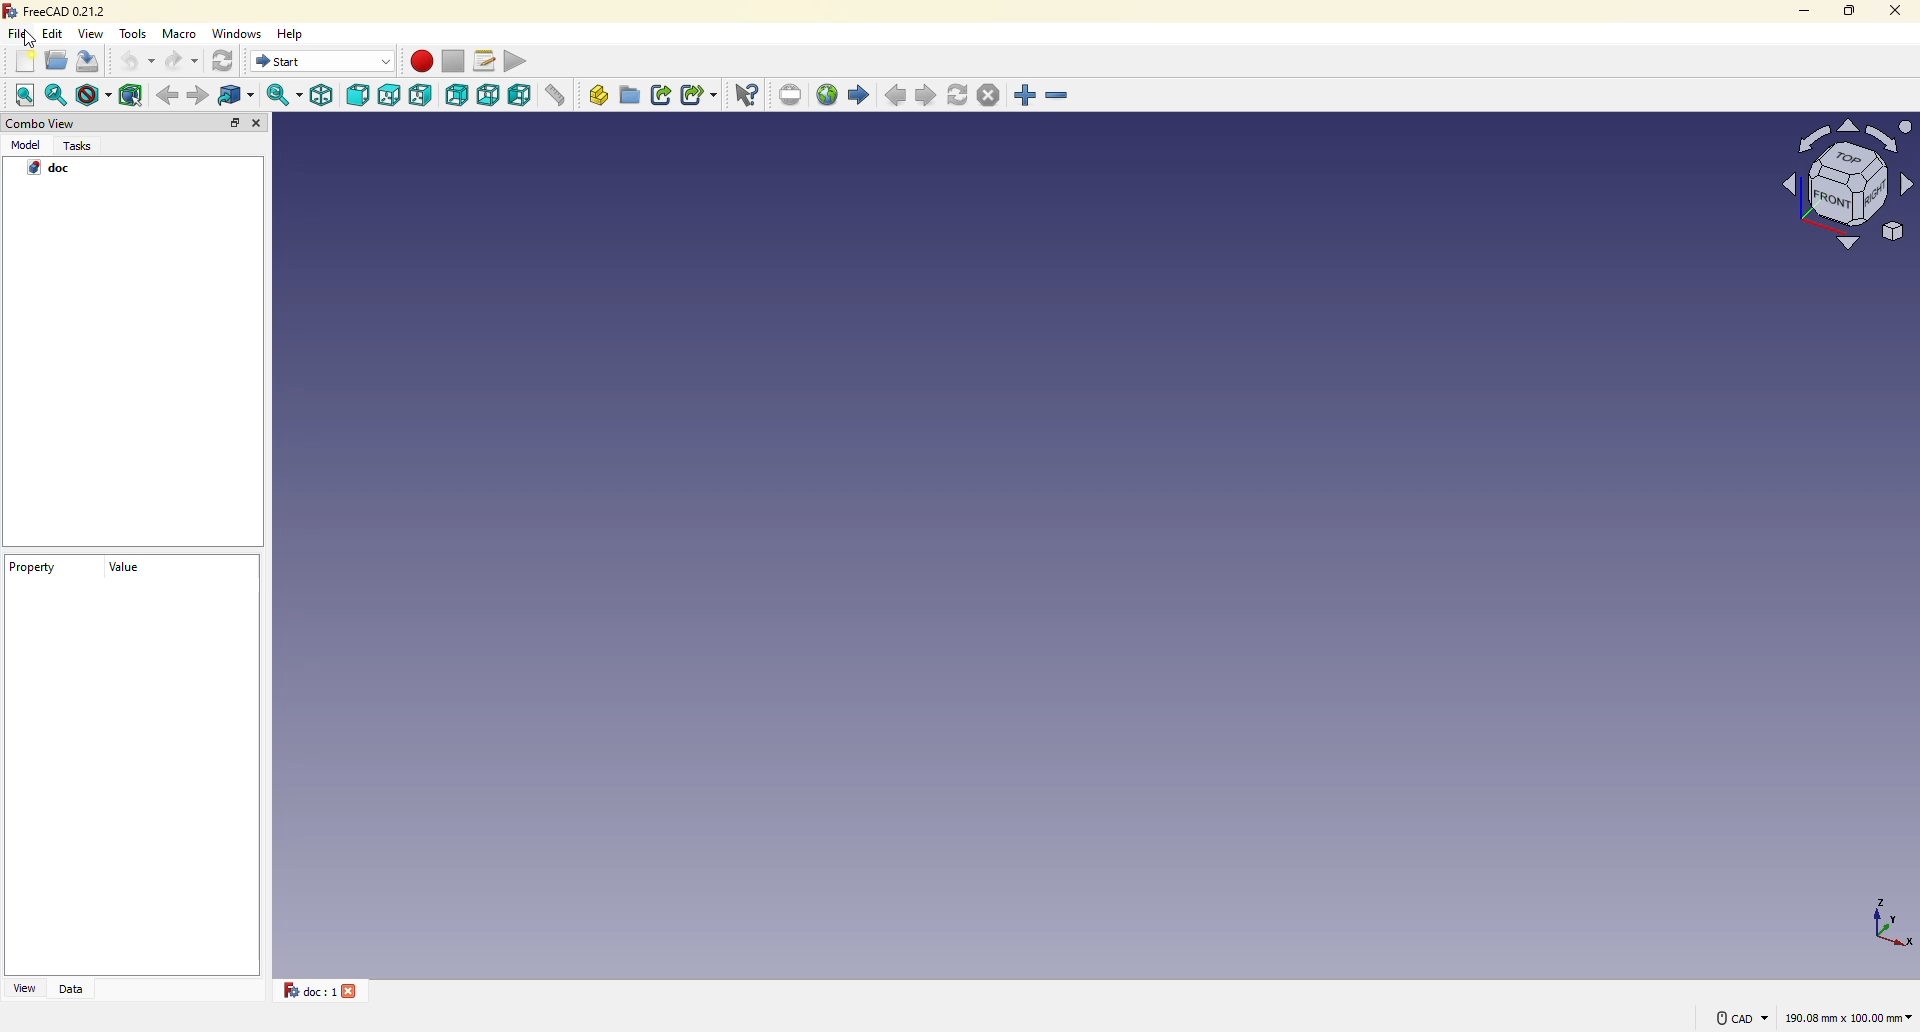 This screenshot has width=1920, height=1032. Describe the element at coordinates (631, 94) in the screenshot. I see `create group` at that location.